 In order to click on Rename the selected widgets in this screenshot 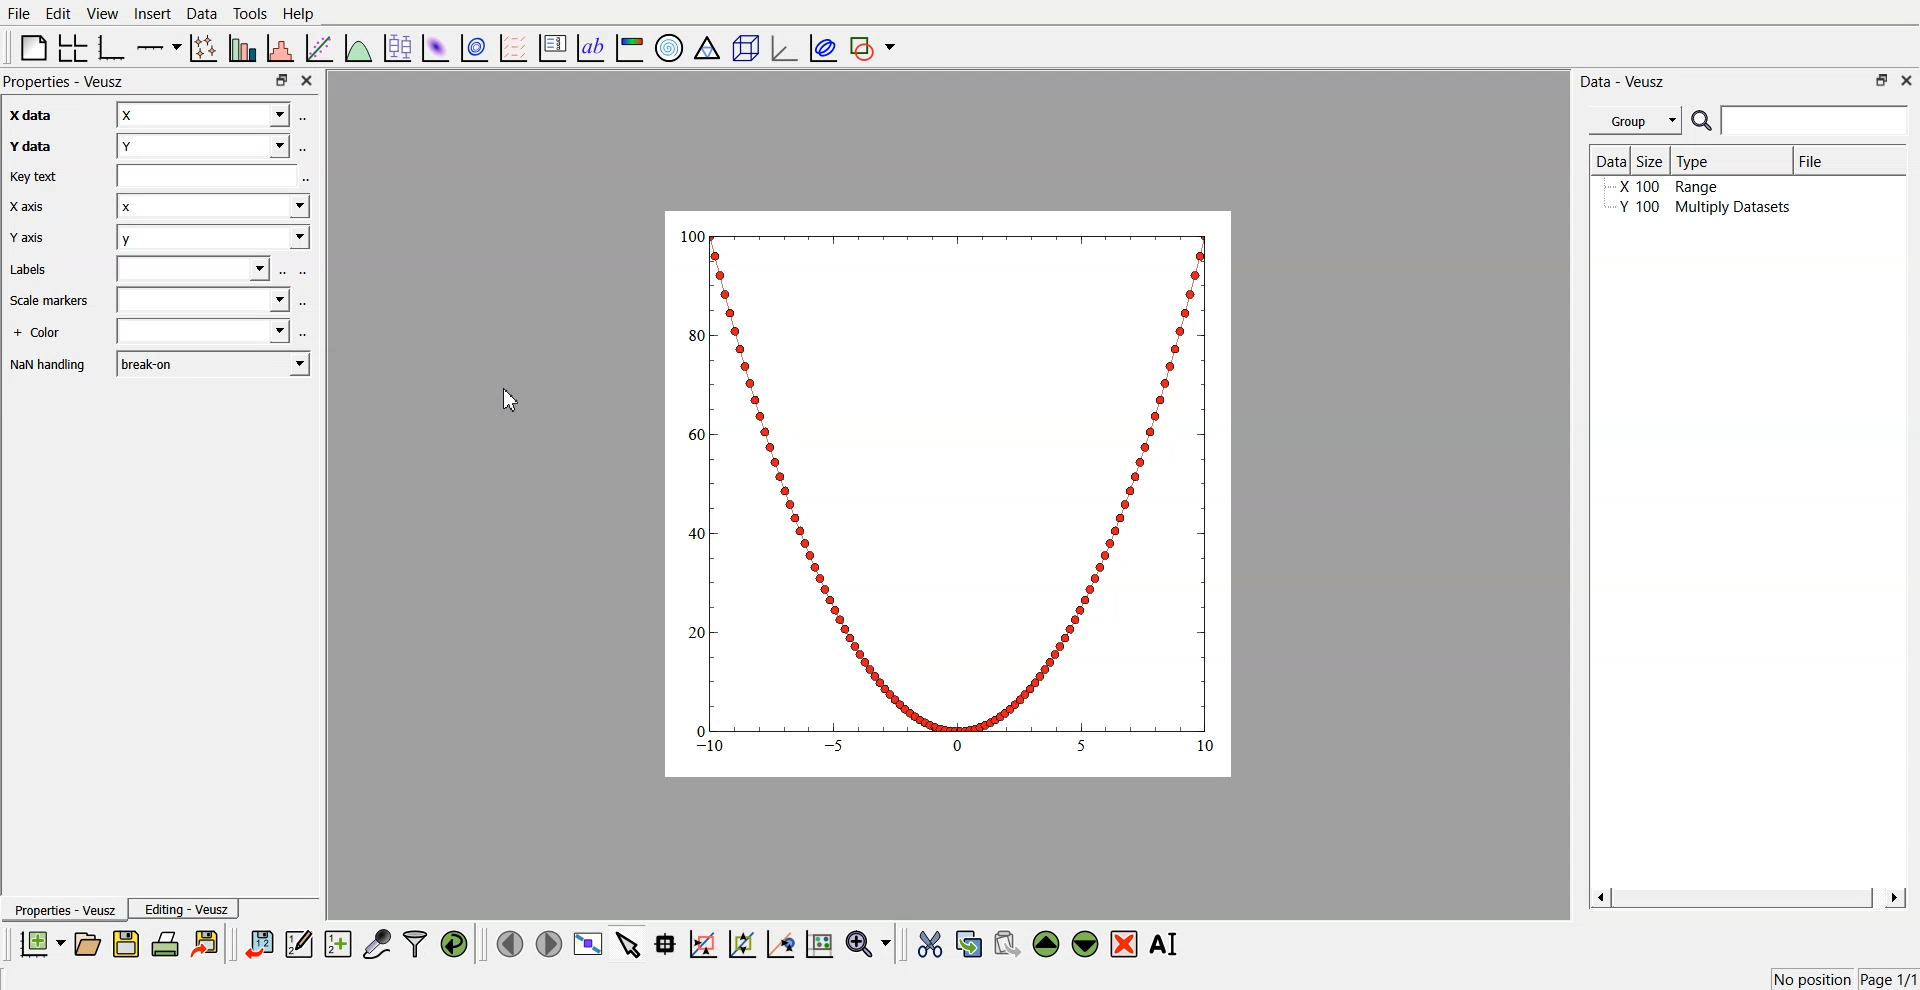, I will do `click(1168, 944)`.